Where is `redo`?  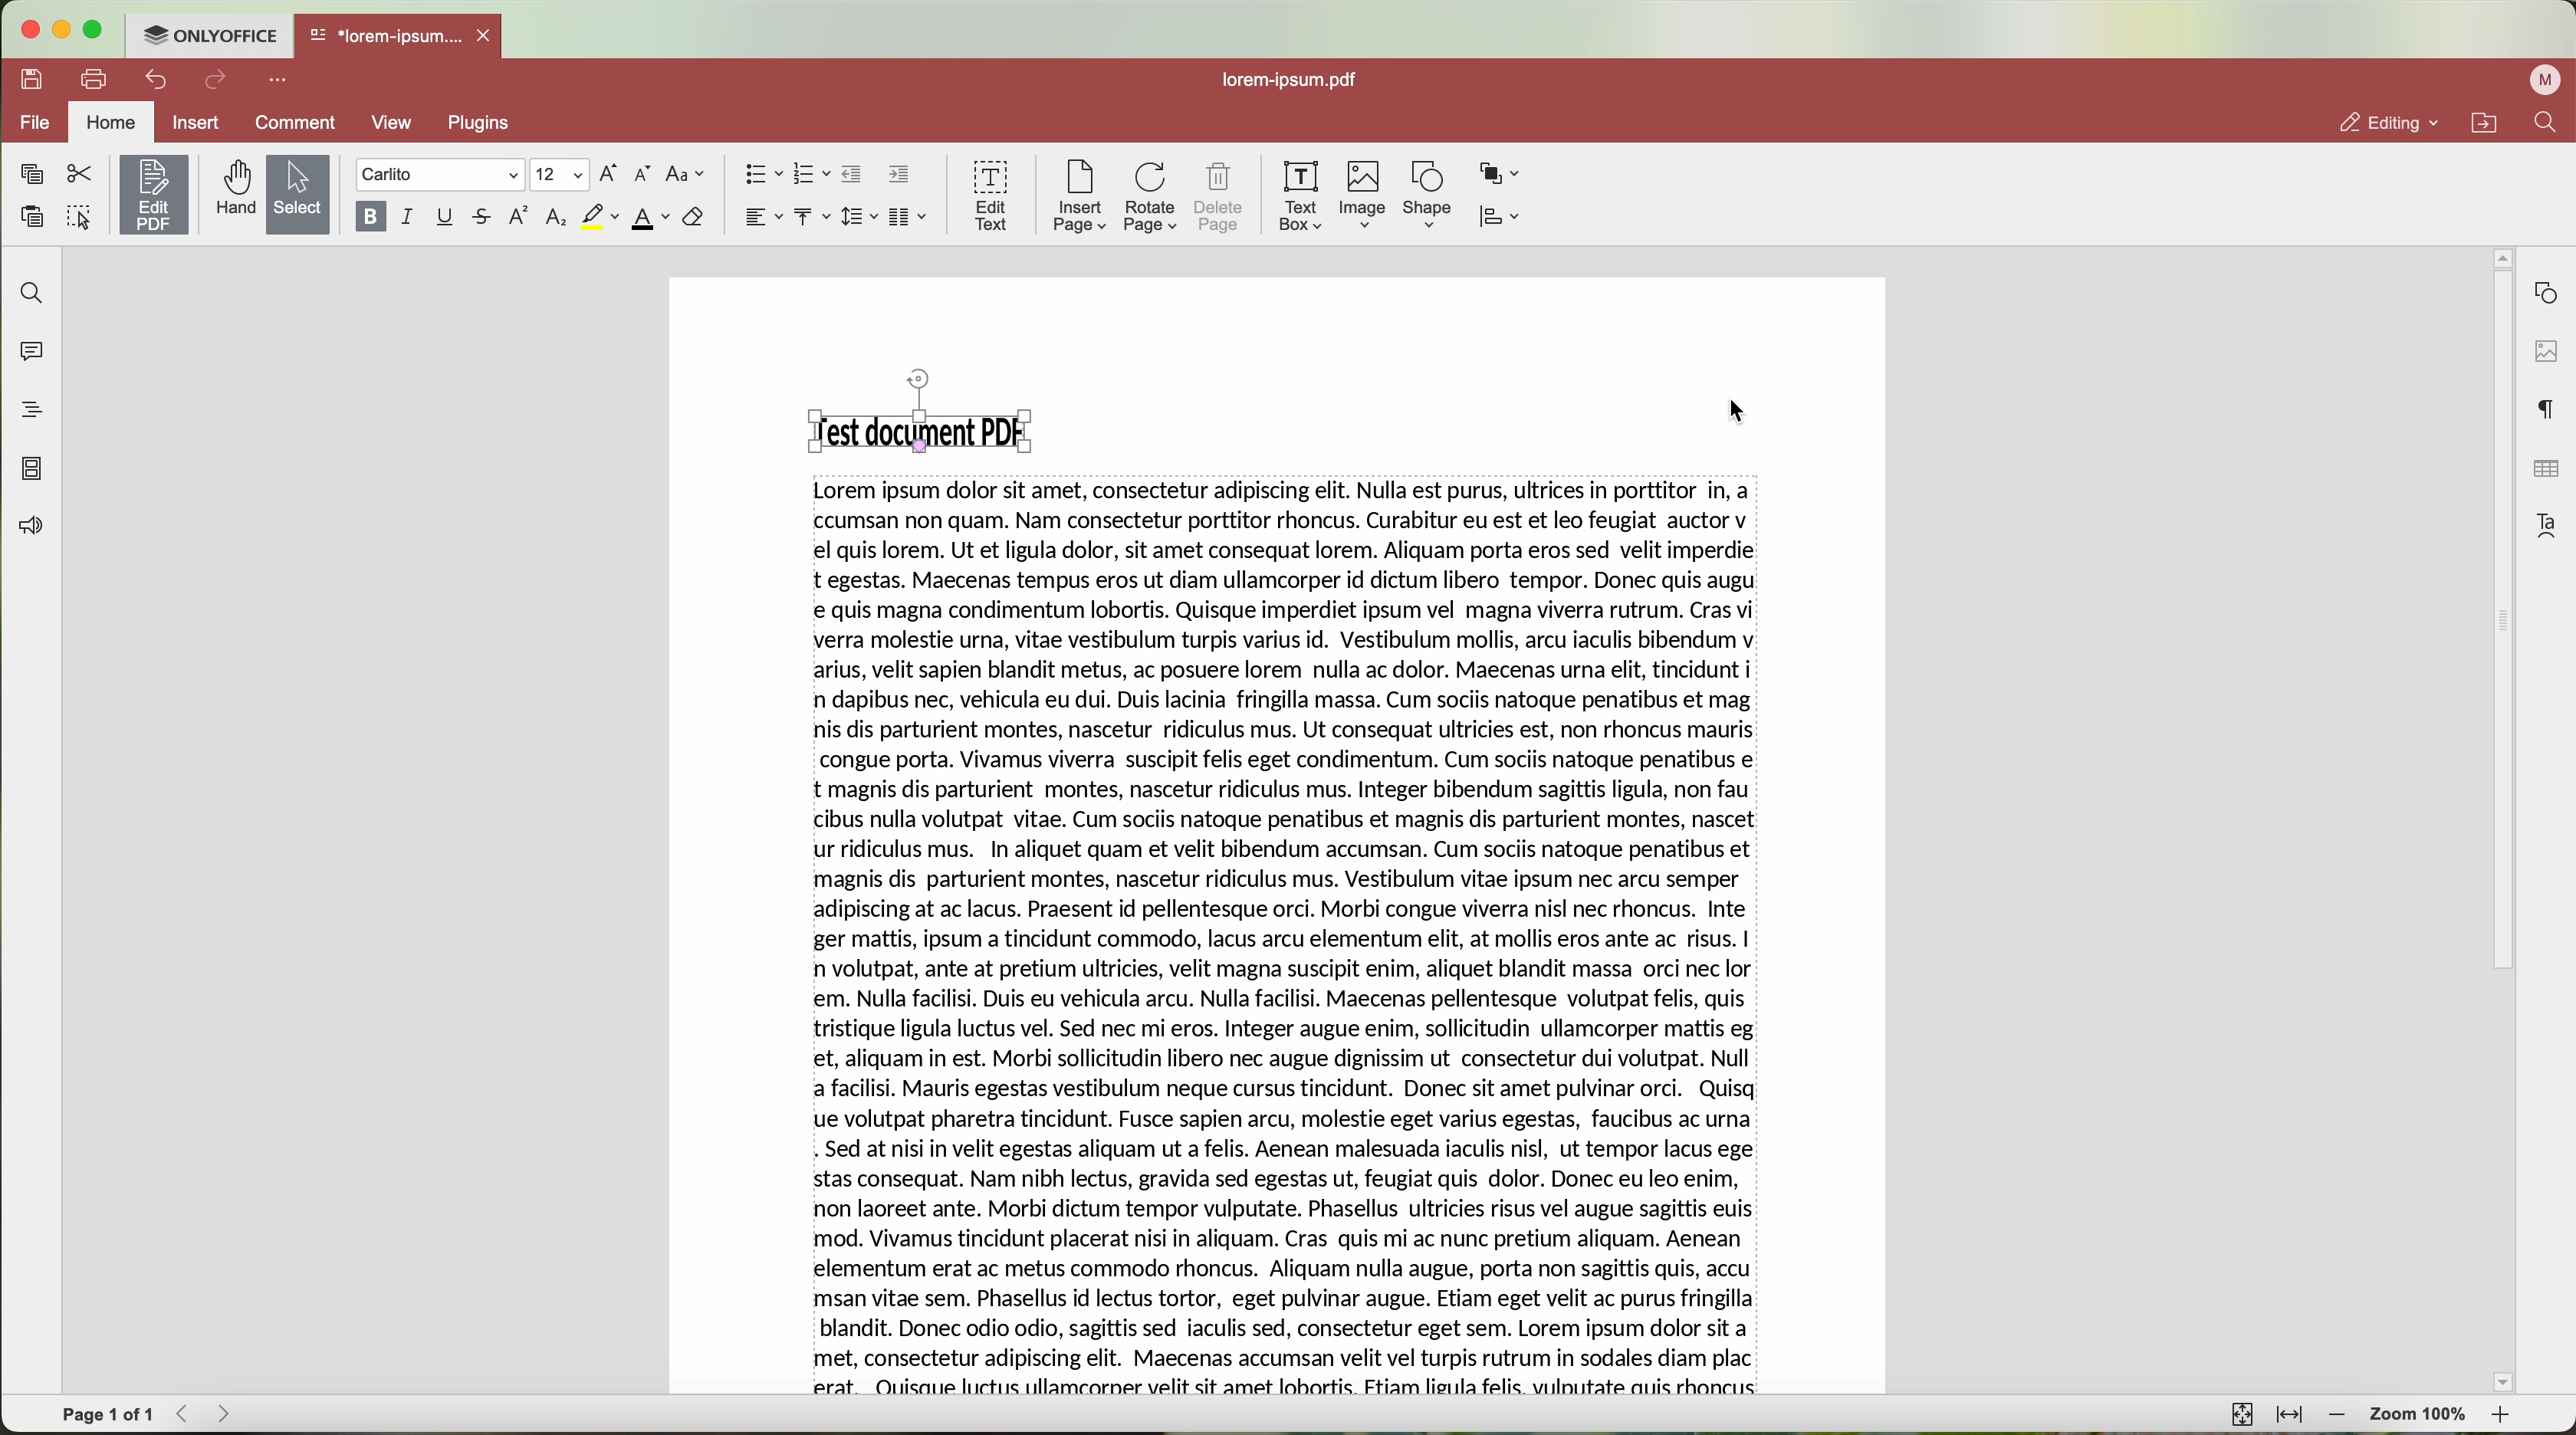
redo is located at coordinates (217, 81).